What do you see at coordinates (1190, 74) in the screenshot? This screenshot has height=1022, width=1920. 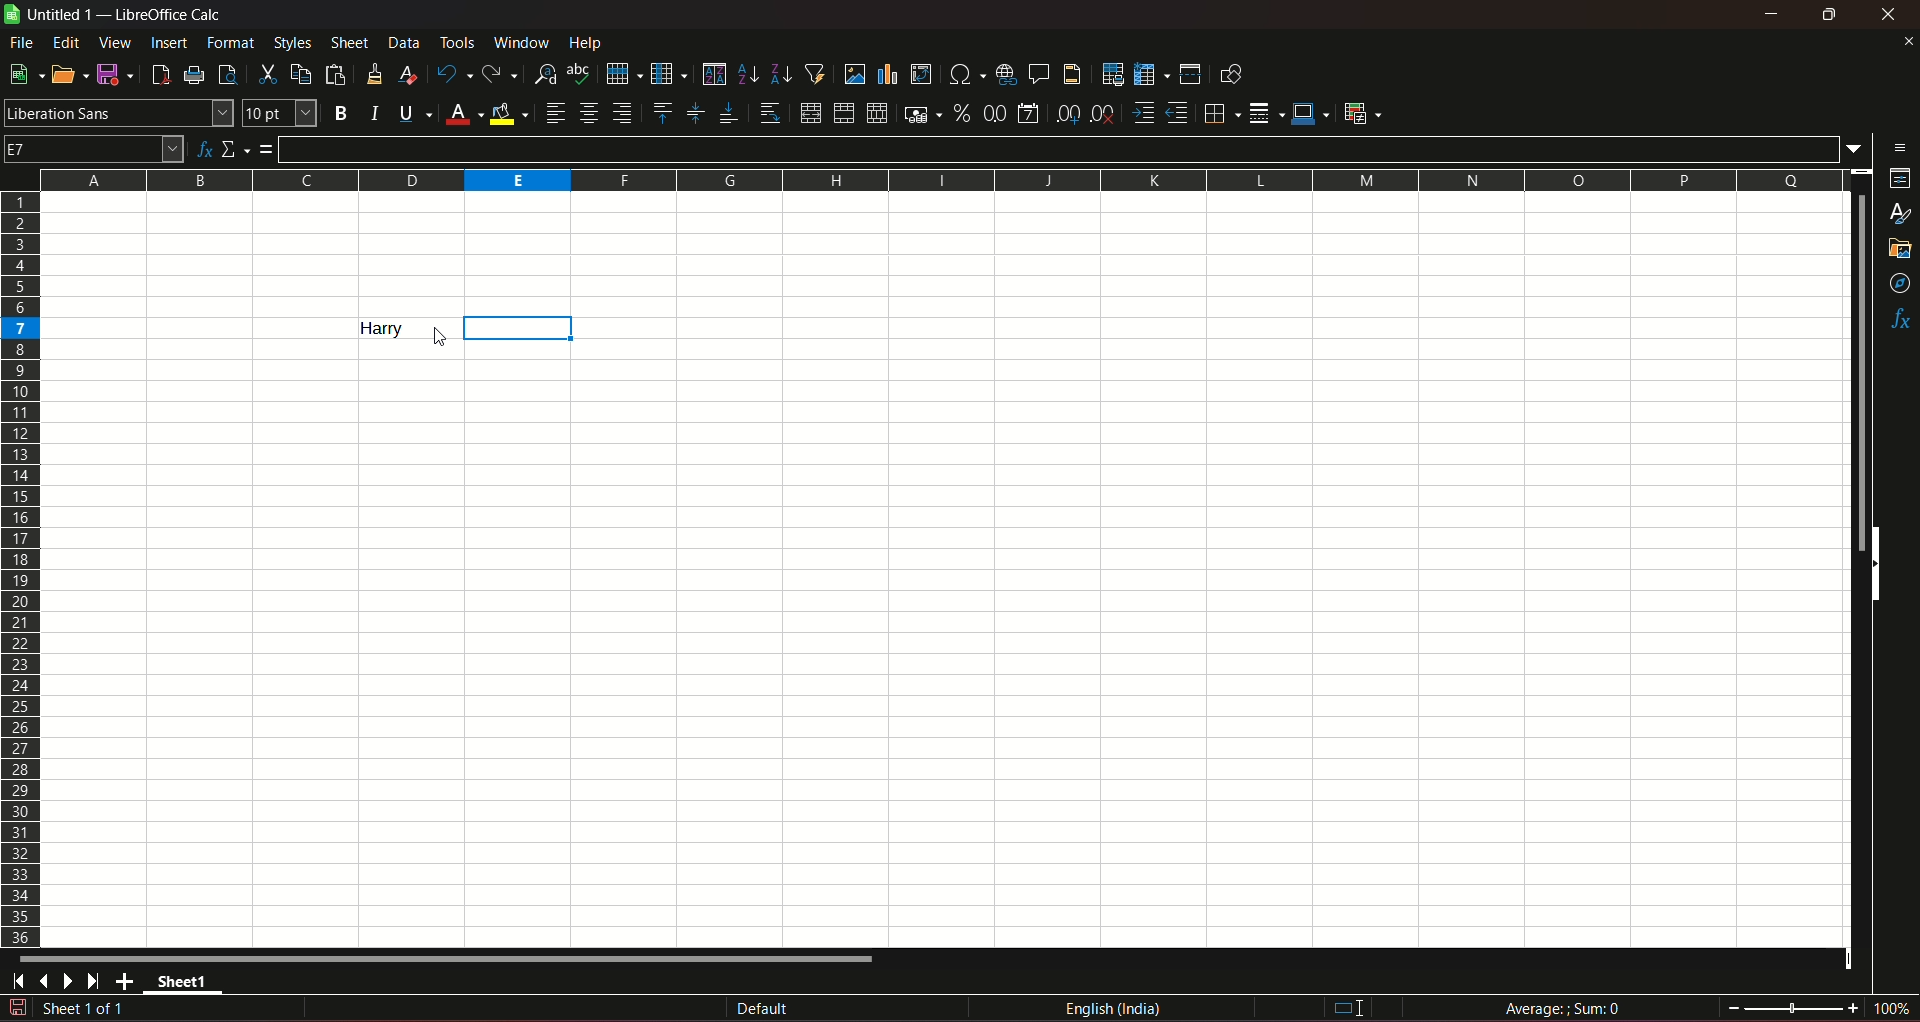 I see `split window` at bounding box center [1190, 74].